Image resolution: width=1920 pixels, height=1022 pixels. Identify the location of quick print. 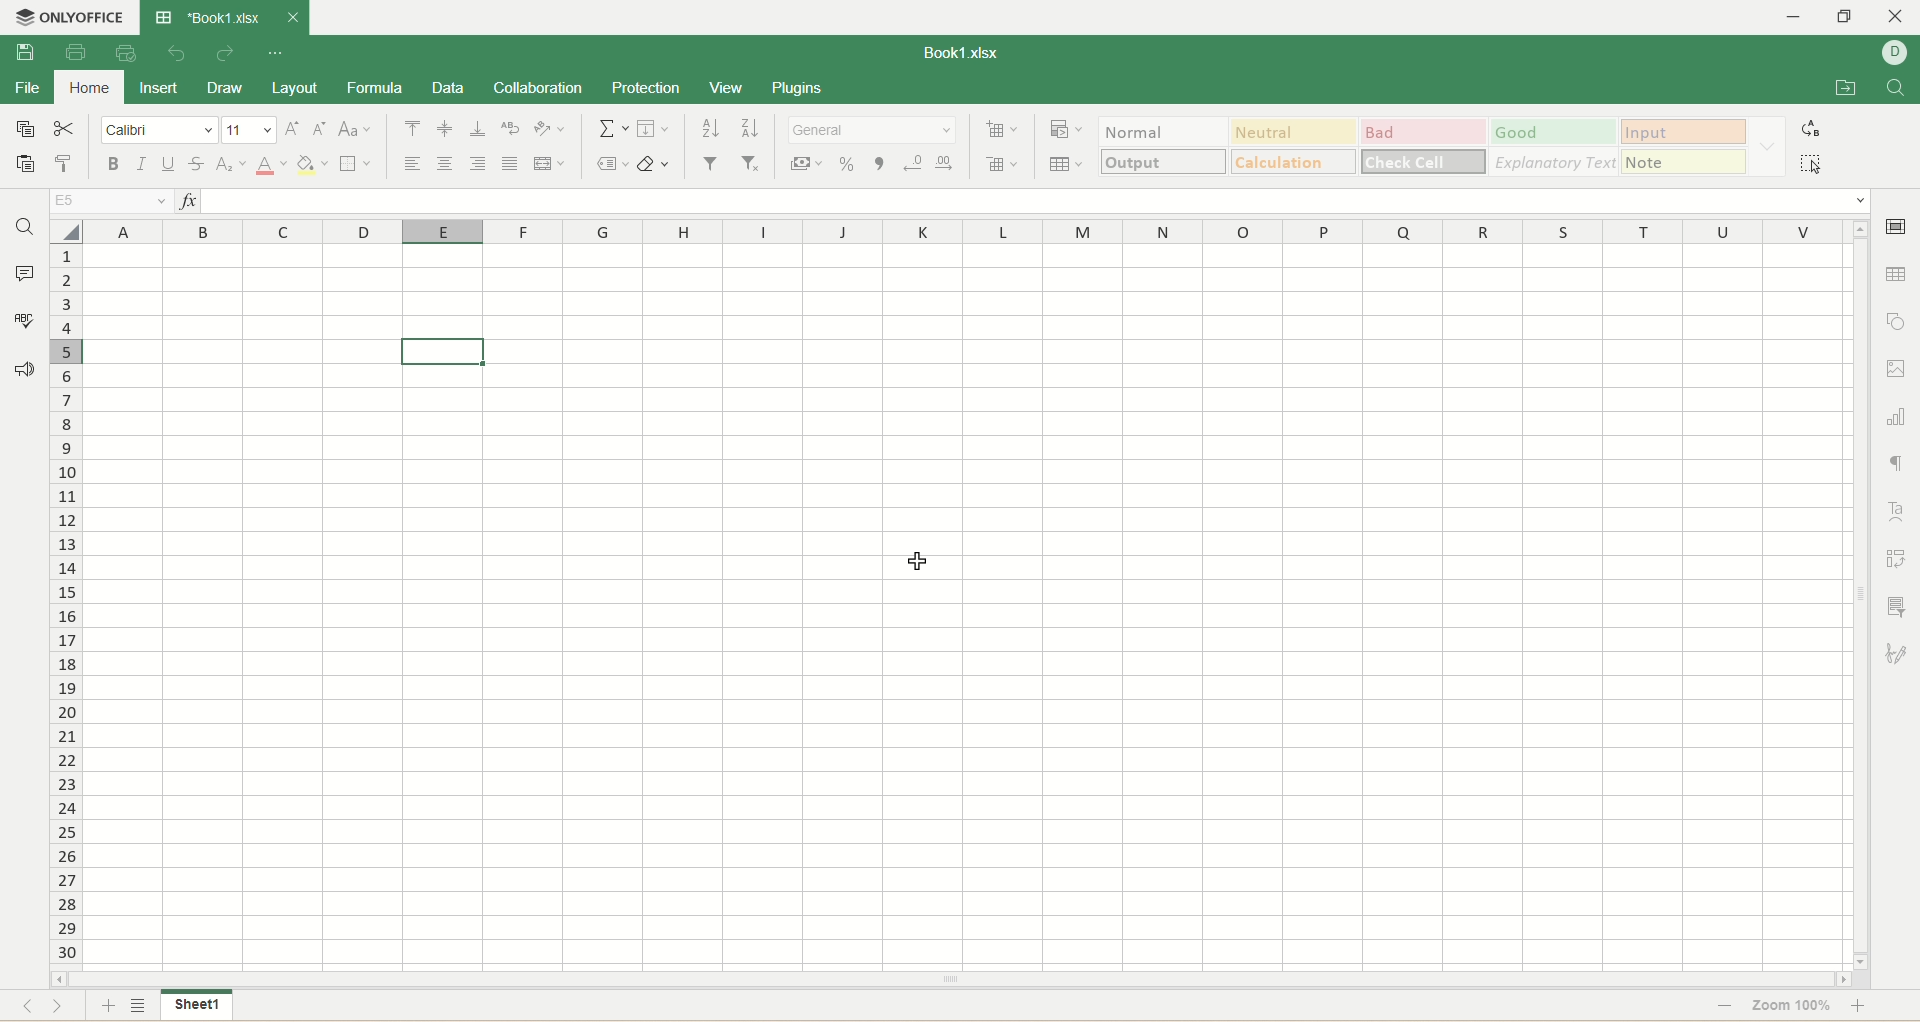
(130, 53).